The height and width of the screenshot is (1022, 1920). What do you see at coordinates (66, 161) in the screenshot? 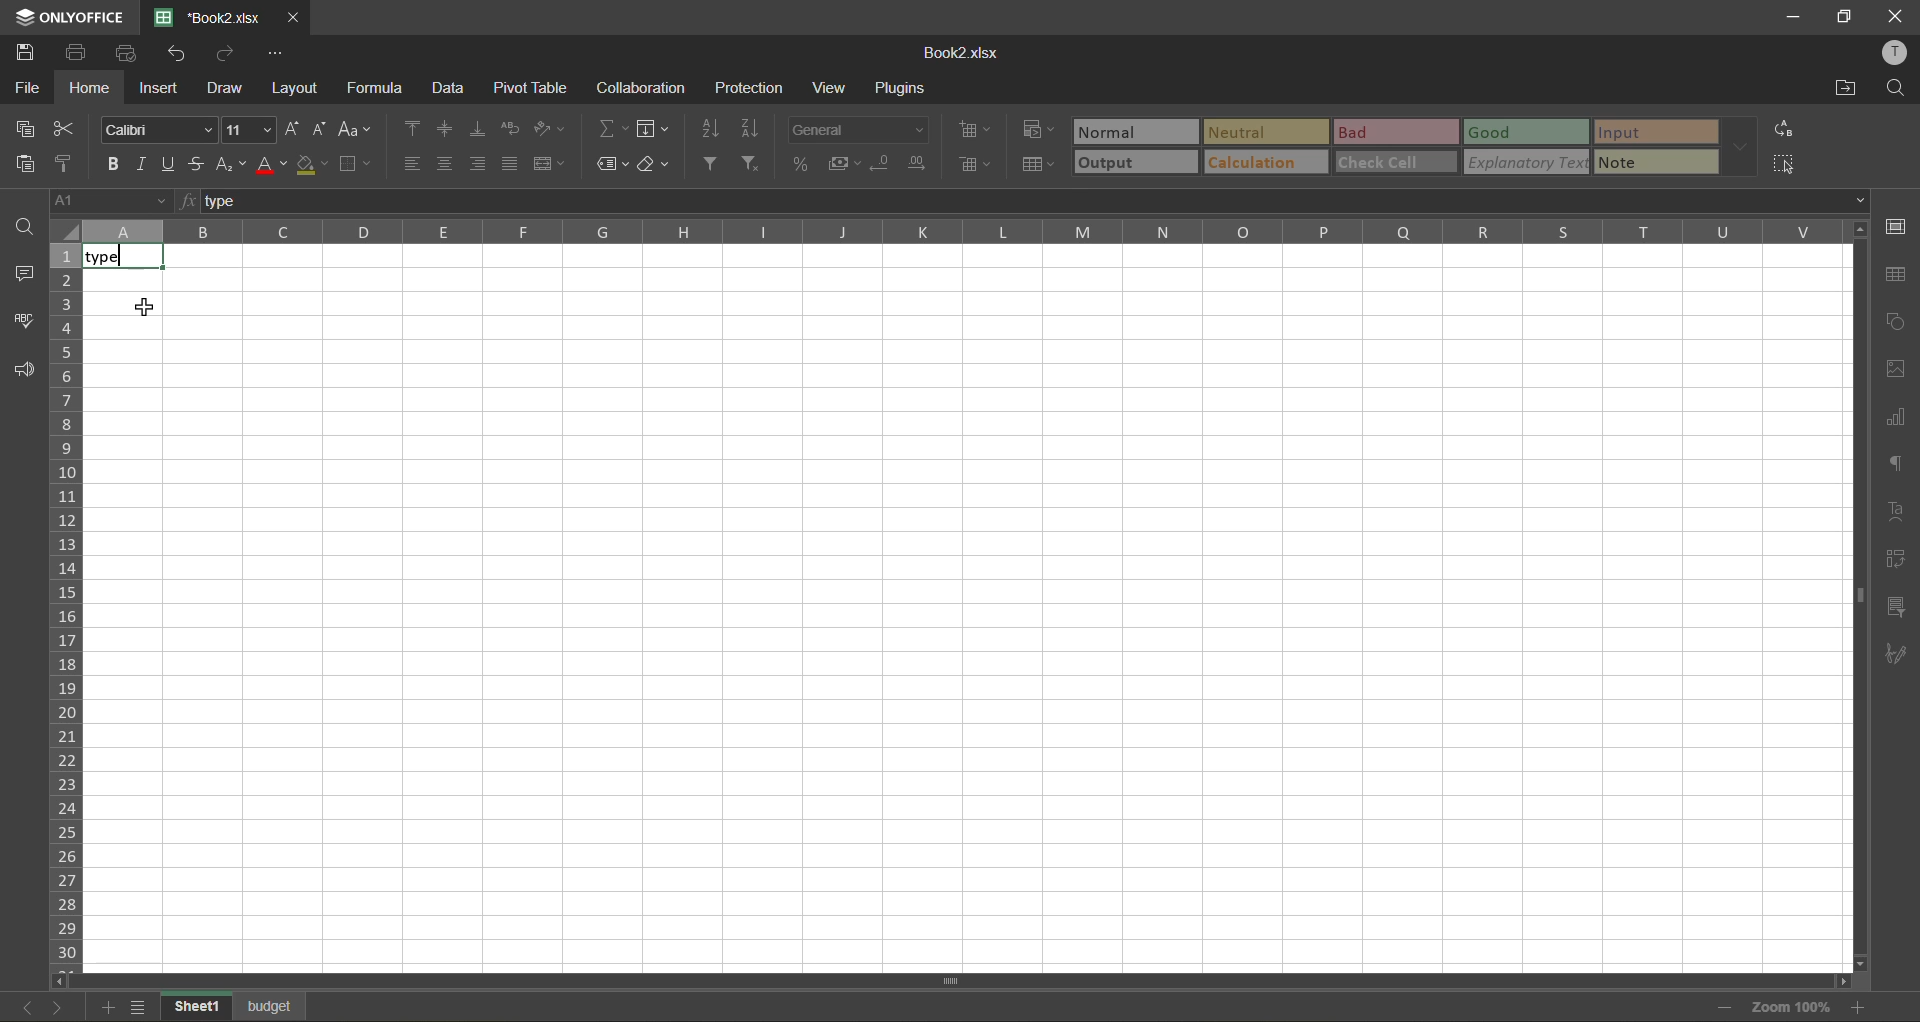
I see `copy style` at bounding box center [66, 161].